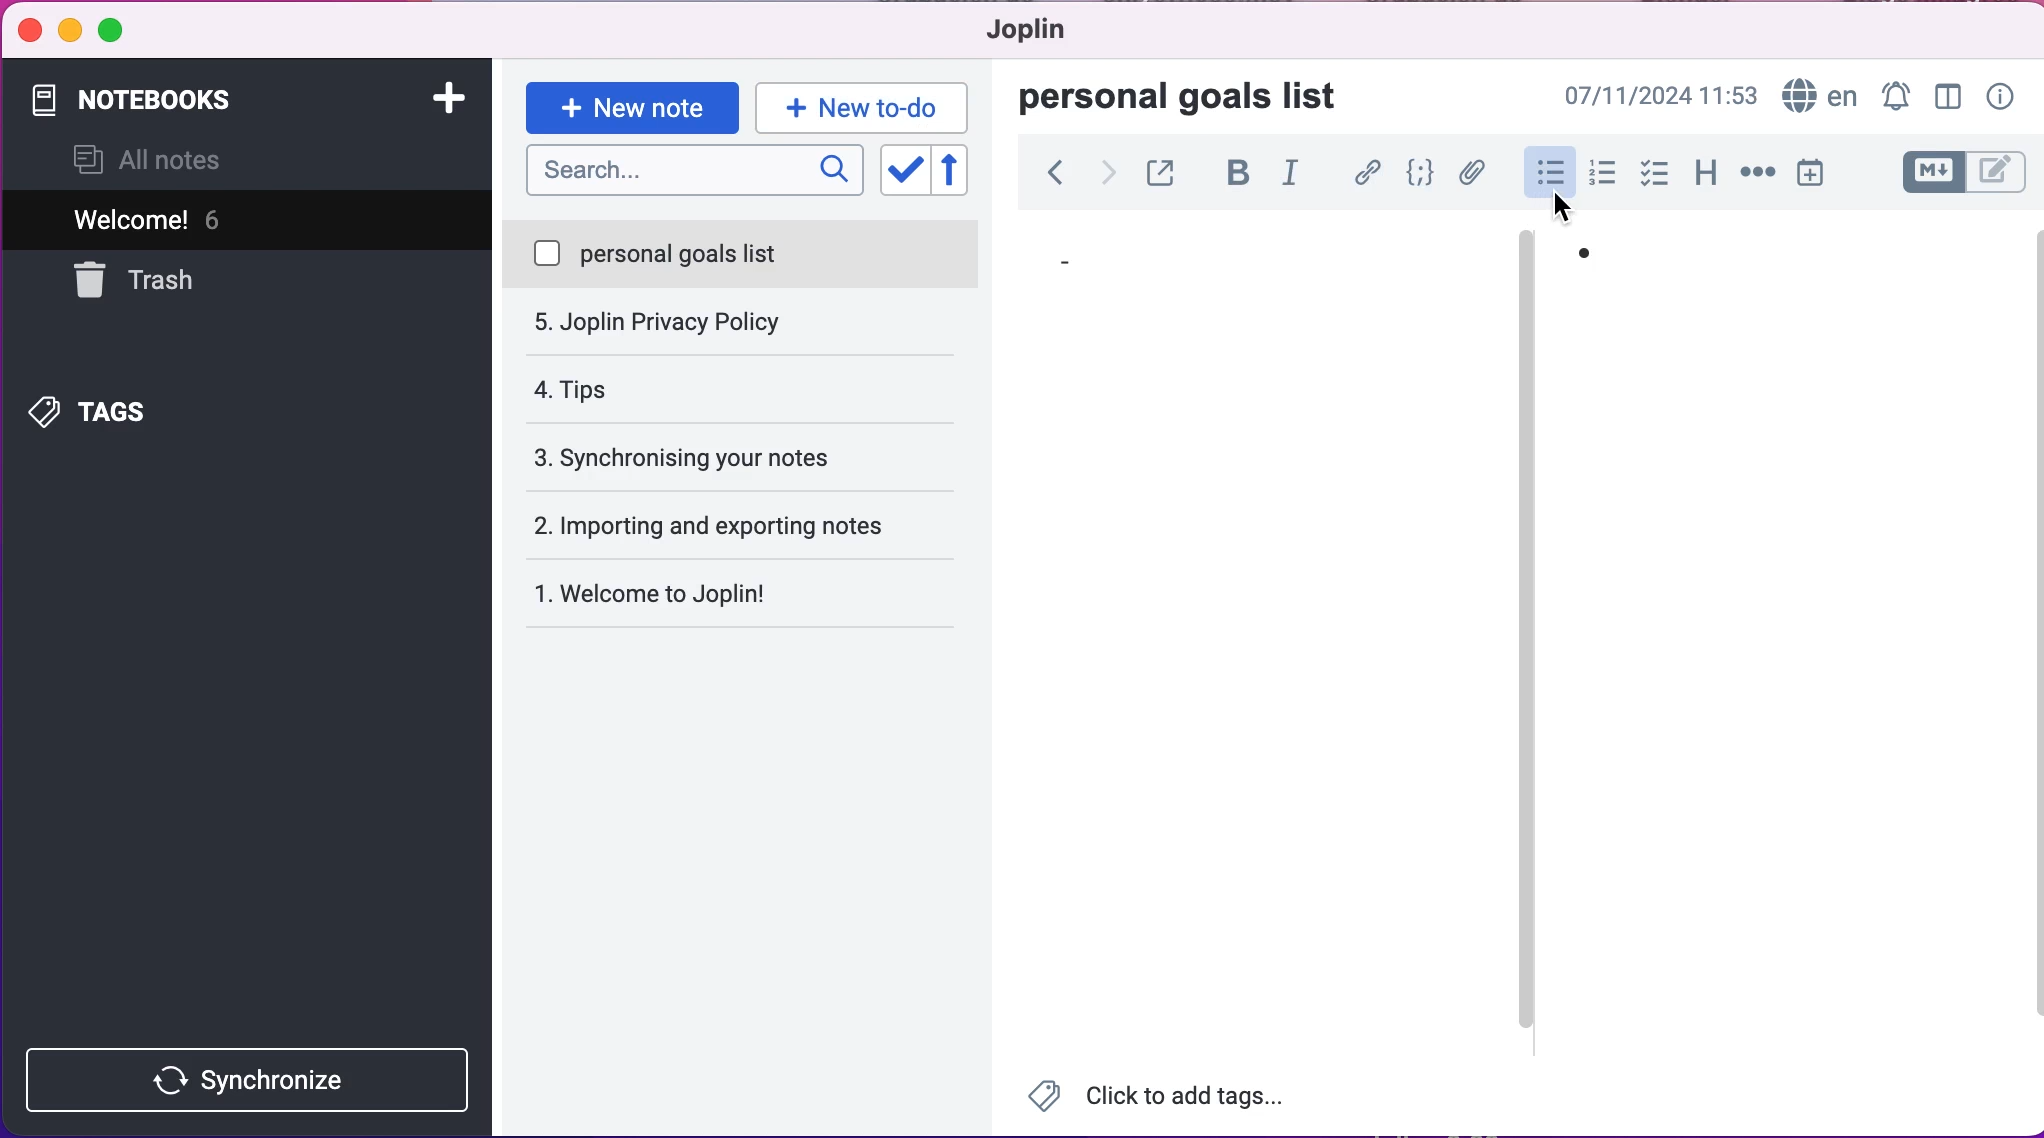 This screenshot has width=2044, height=1138. I want to click on close, so click(29, 30).